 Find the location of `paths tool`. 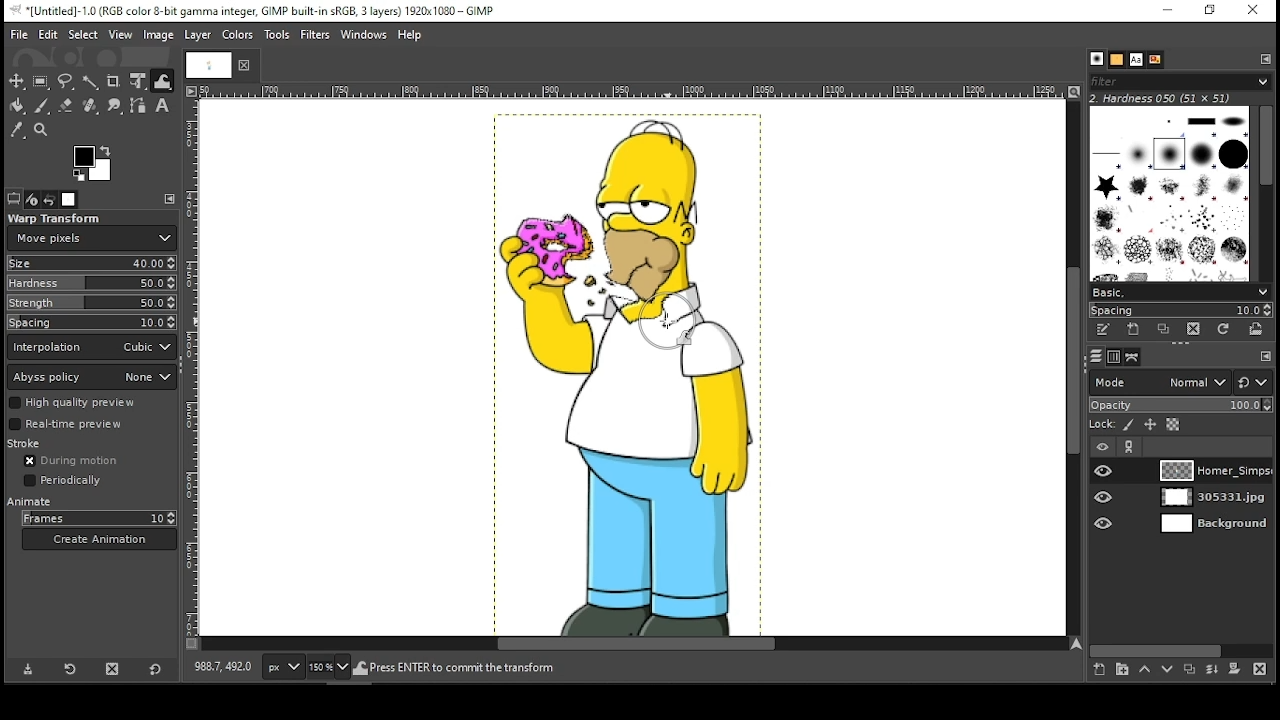

paths tool is located at coordinates (137, 106).